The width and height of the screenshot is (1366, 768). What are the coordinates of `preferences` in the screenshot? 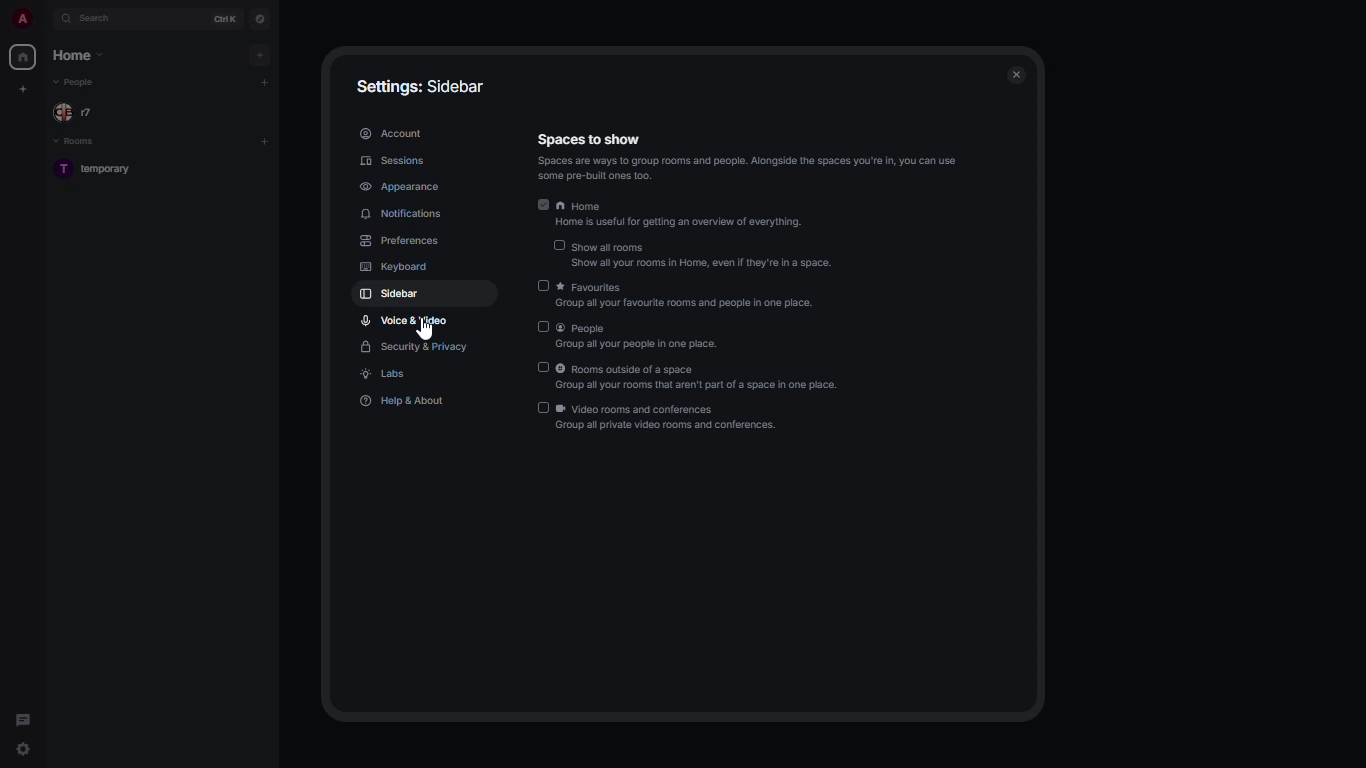 It's located at (400, 240).